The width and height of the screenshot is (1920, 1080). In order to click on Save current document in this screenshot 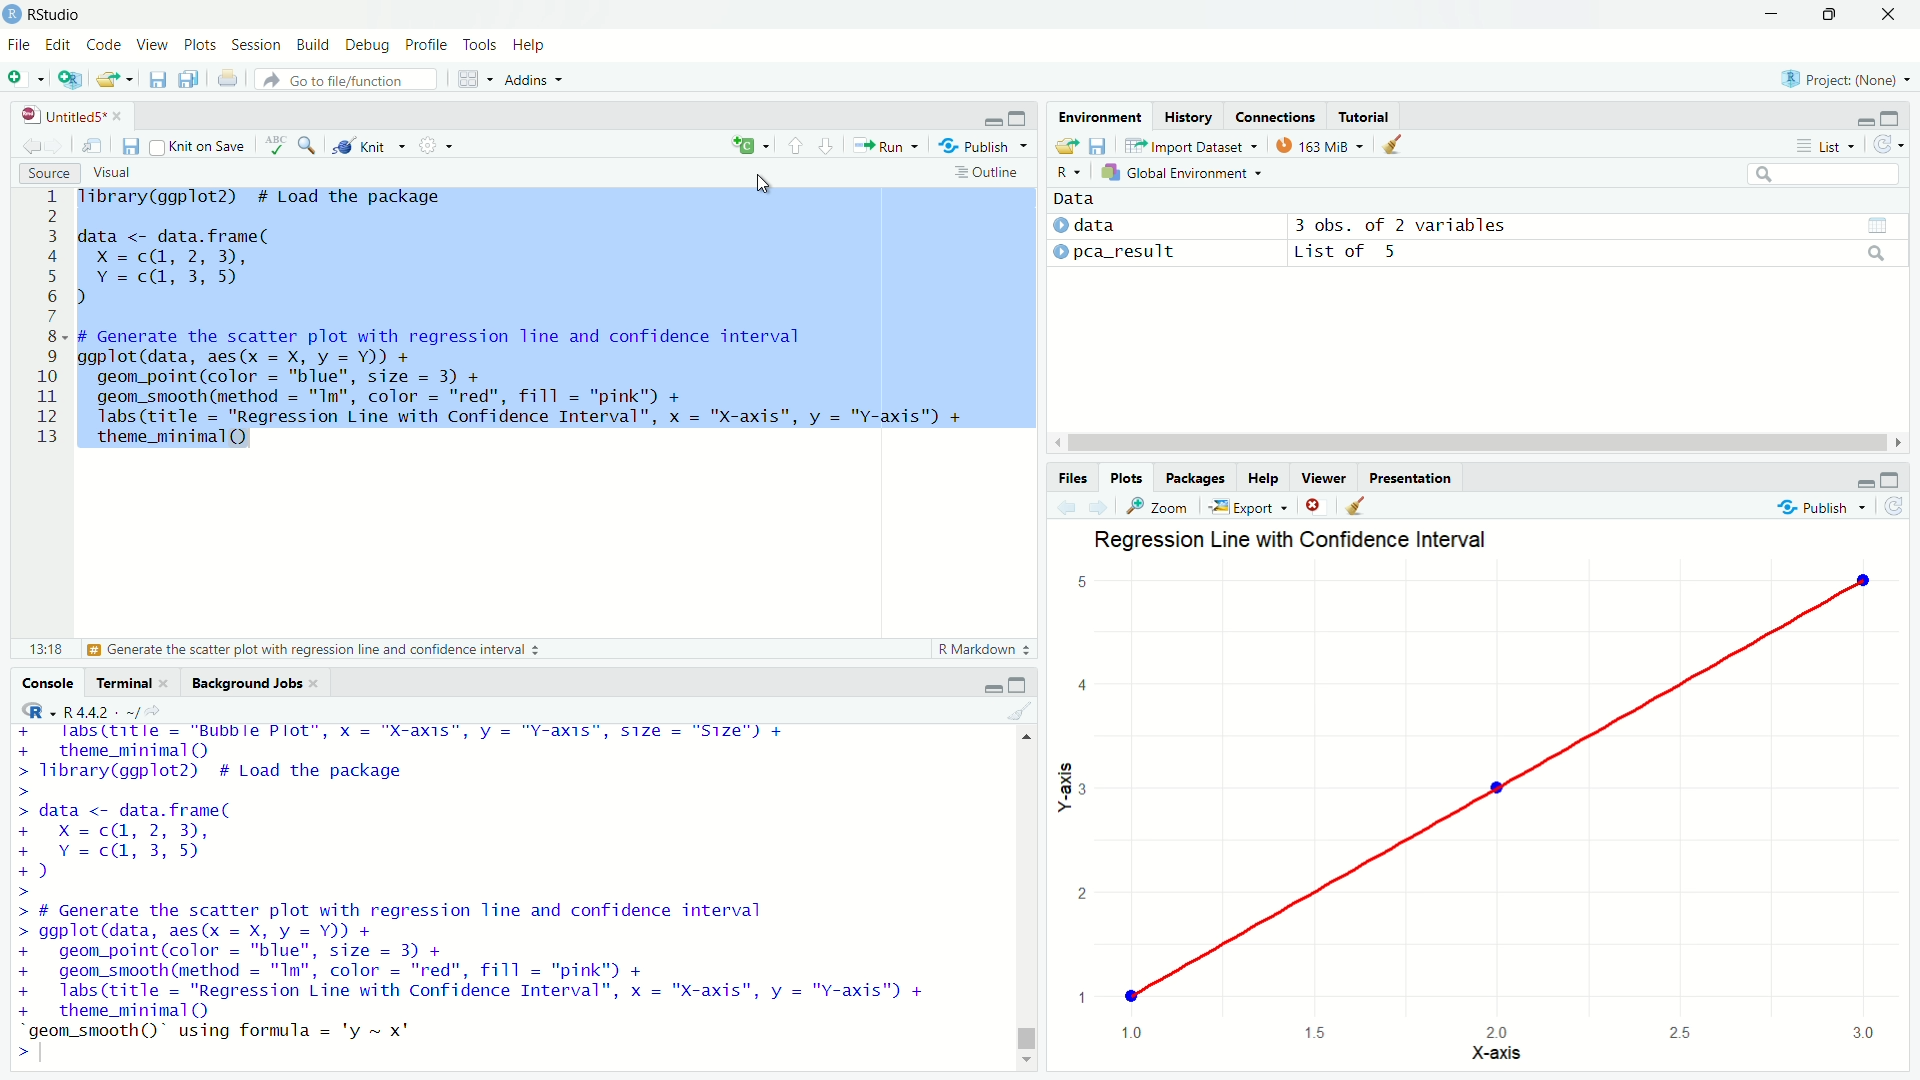, I will do `click(130, 145)`.